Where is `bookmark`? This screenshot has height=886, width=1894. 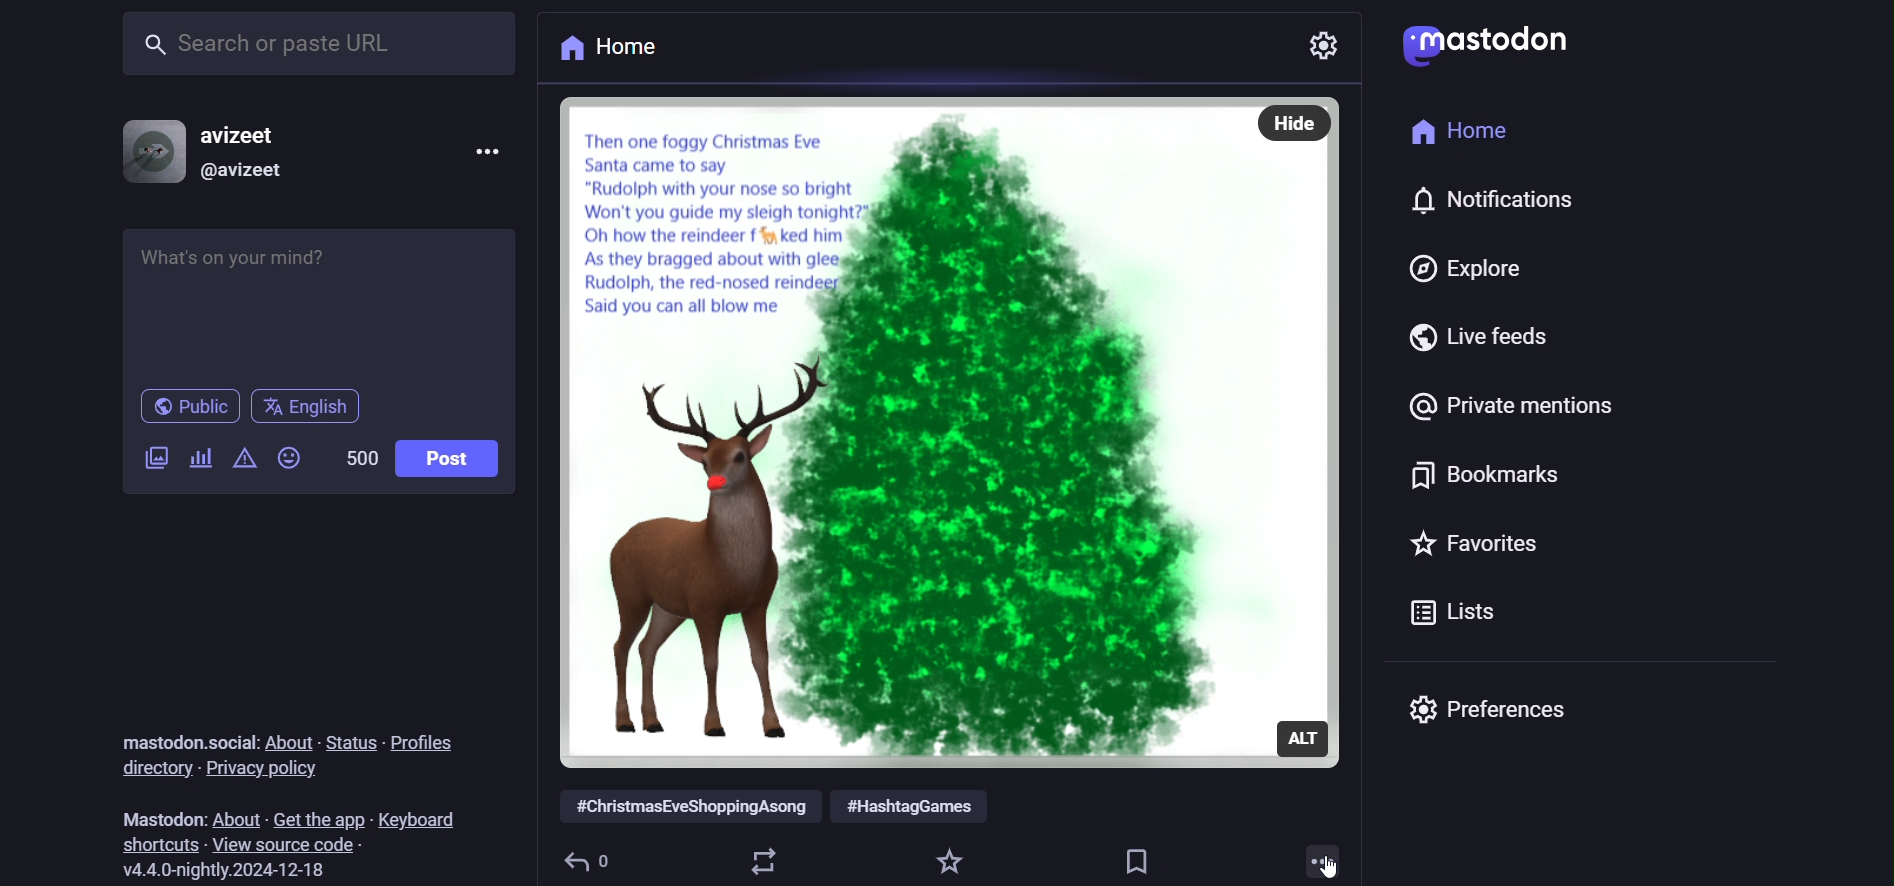
bookmark is located at coordinates (1138, 861).